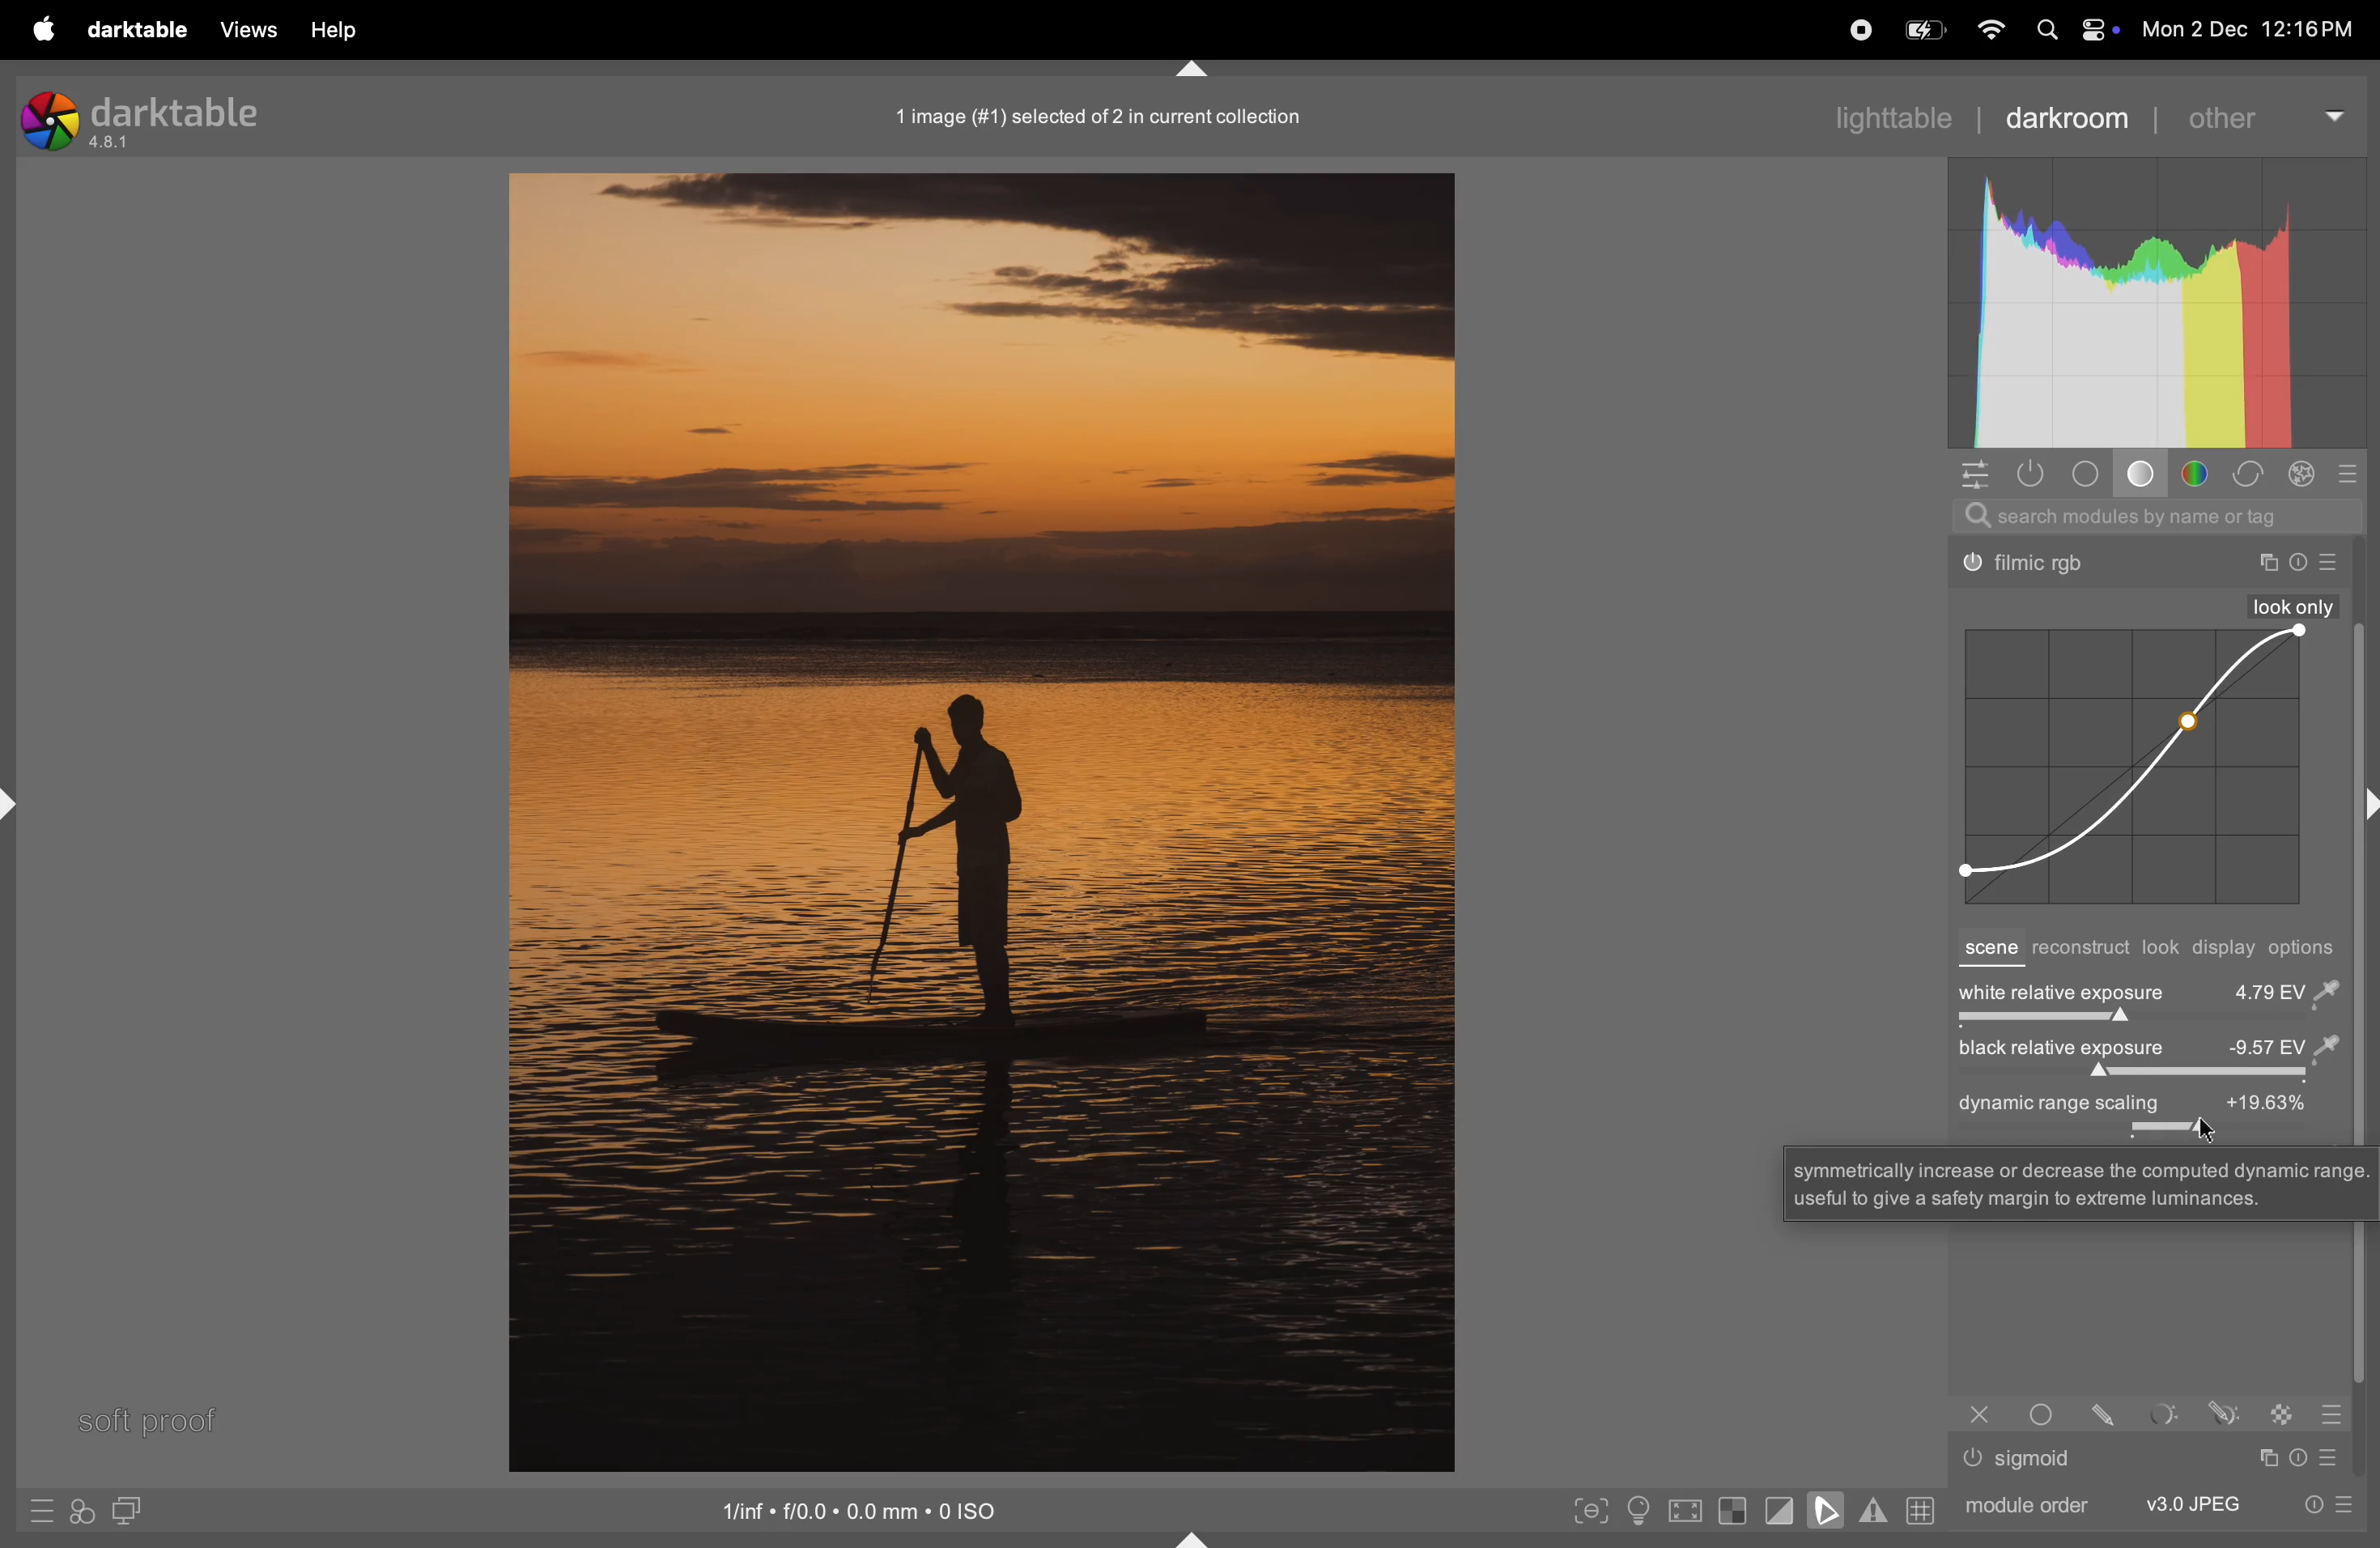 The height and width of the screenshot is (1548, 2380). I want to click on black exposure, so click(2145, 1049).